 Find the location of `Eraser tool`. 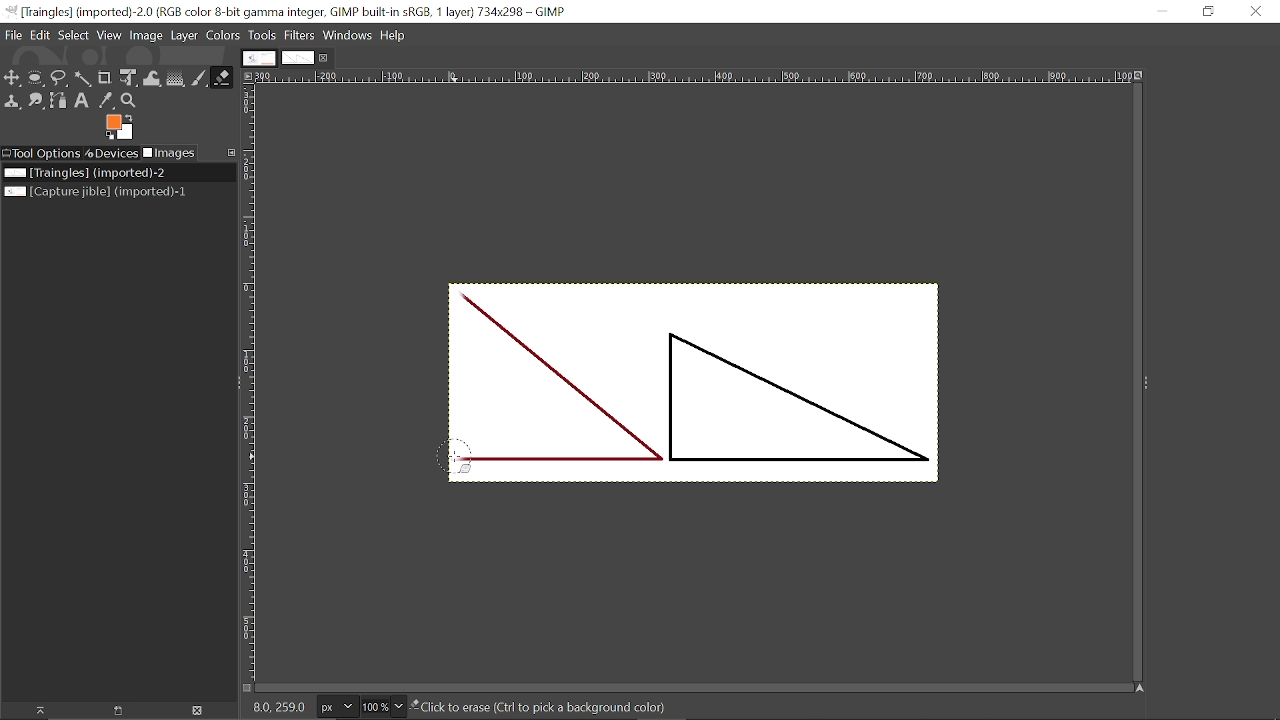

Eraser tool is located at coordinates (222, 77).